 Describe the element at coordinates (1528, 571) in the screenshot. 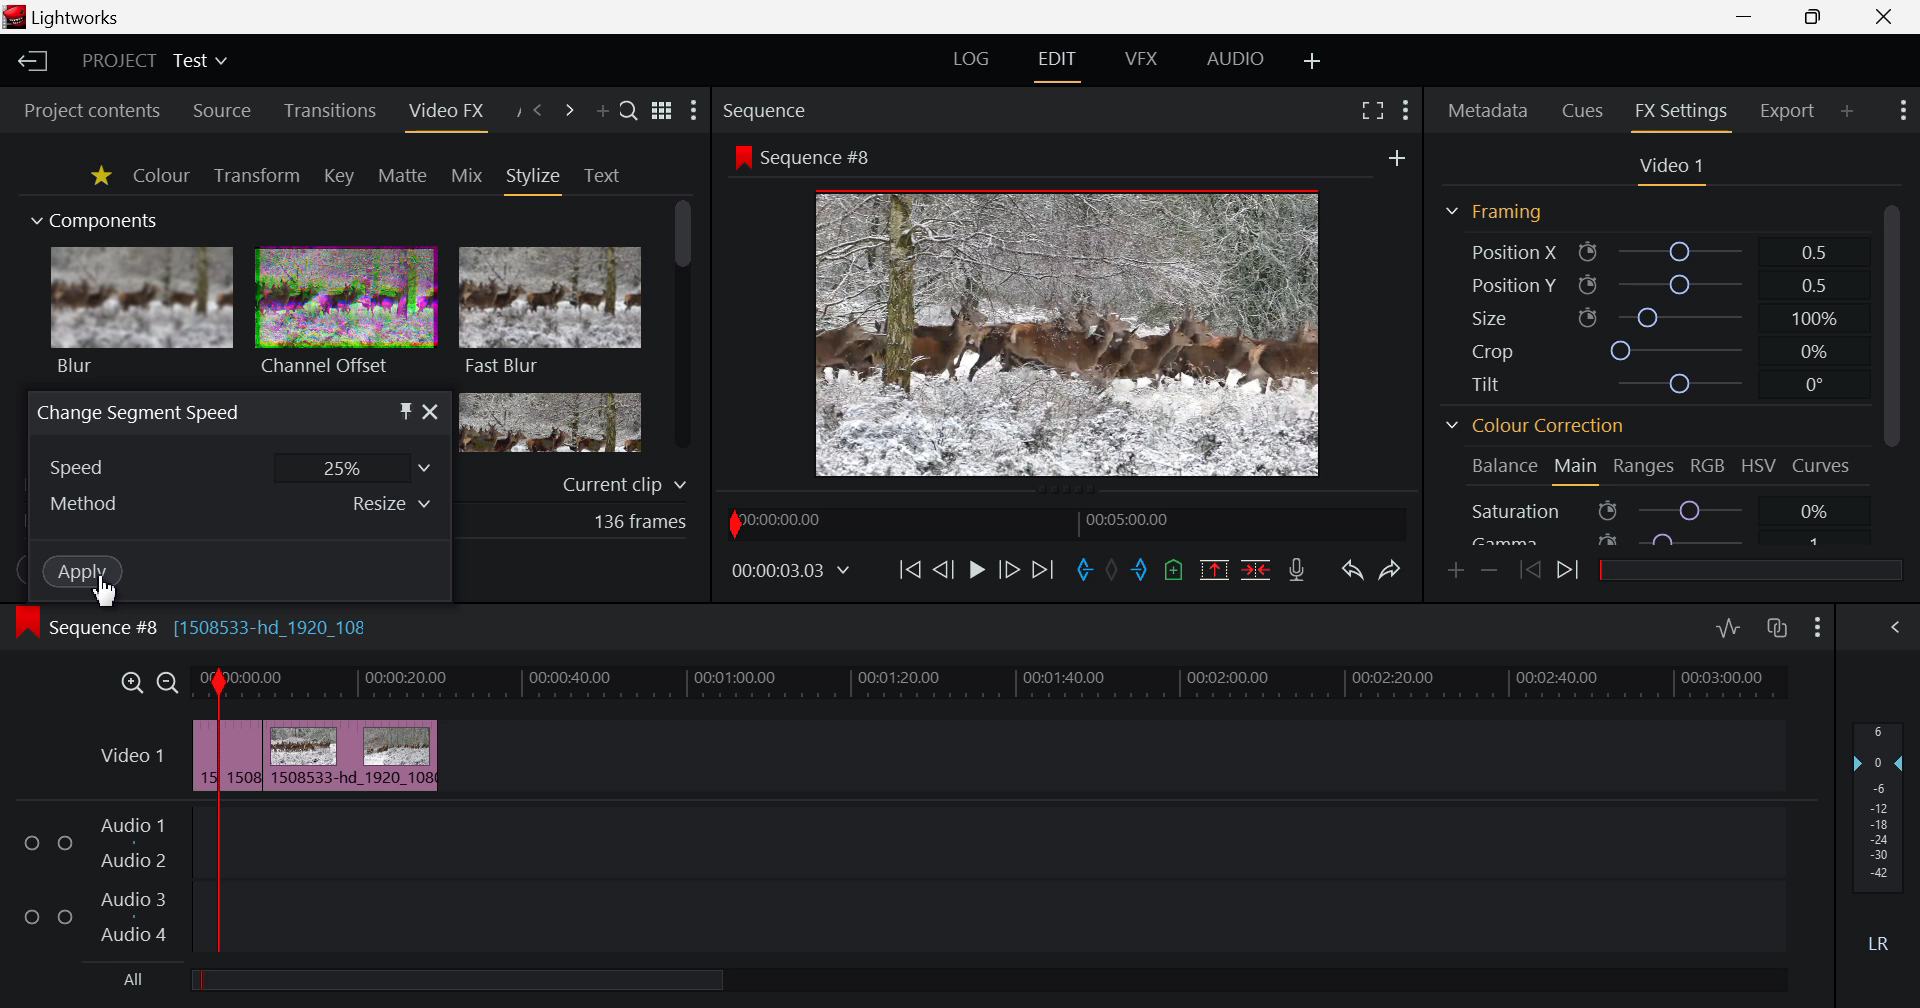

I see `Previous keyframe` at that location.